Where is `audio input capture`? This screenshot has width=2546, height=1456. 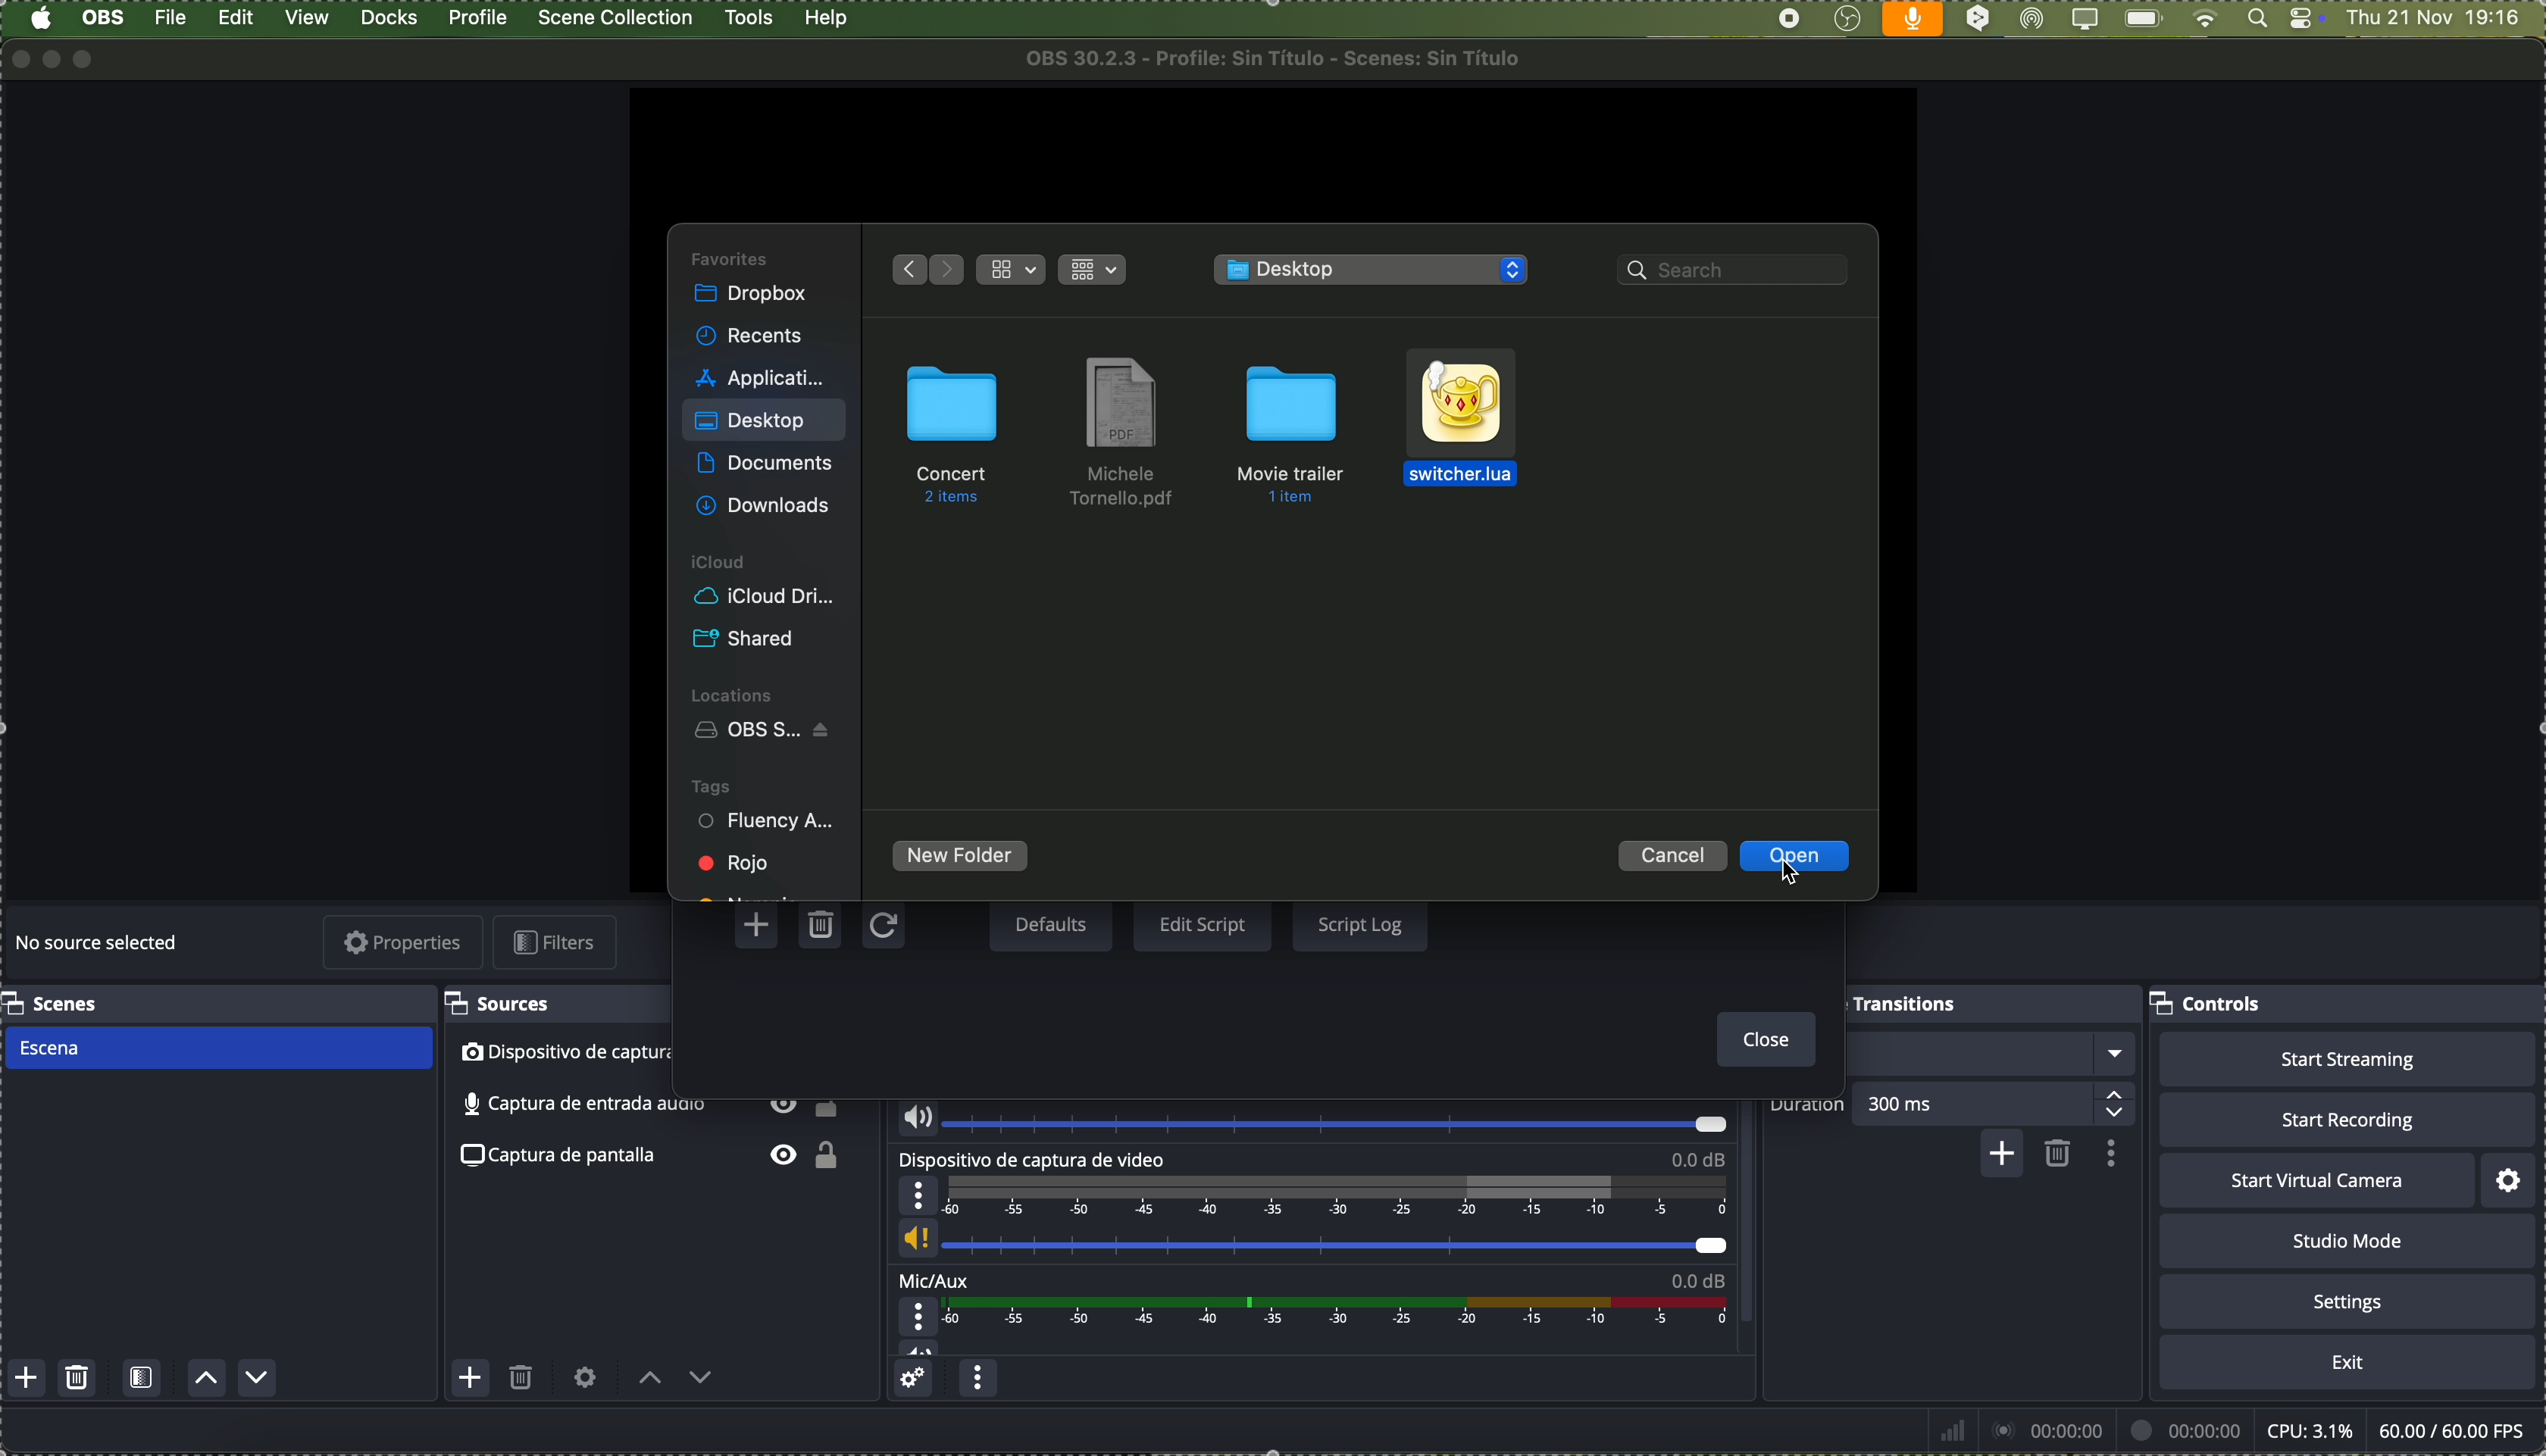
audio input capture is located at coordinates (649, 1110).